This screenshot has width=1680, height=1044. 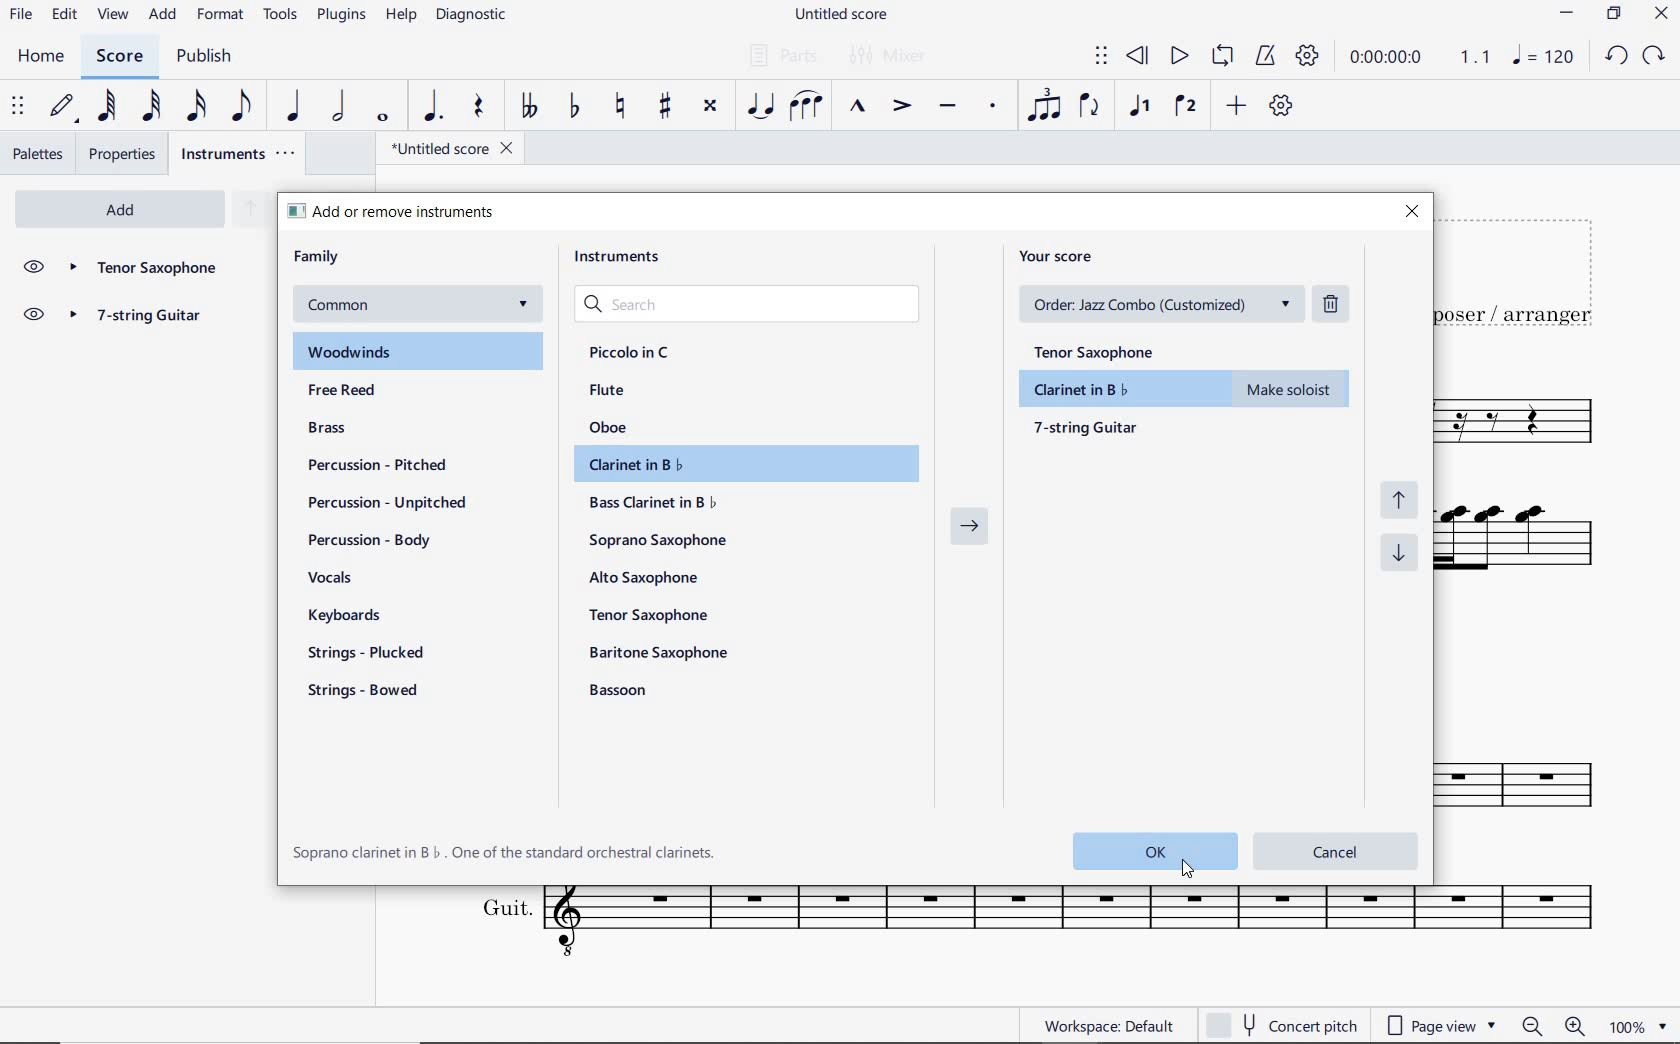 What do you see at coordinates (1139, 108) in the screenshot?
I see `VOICE 1` at bounding box center [1139, 108].